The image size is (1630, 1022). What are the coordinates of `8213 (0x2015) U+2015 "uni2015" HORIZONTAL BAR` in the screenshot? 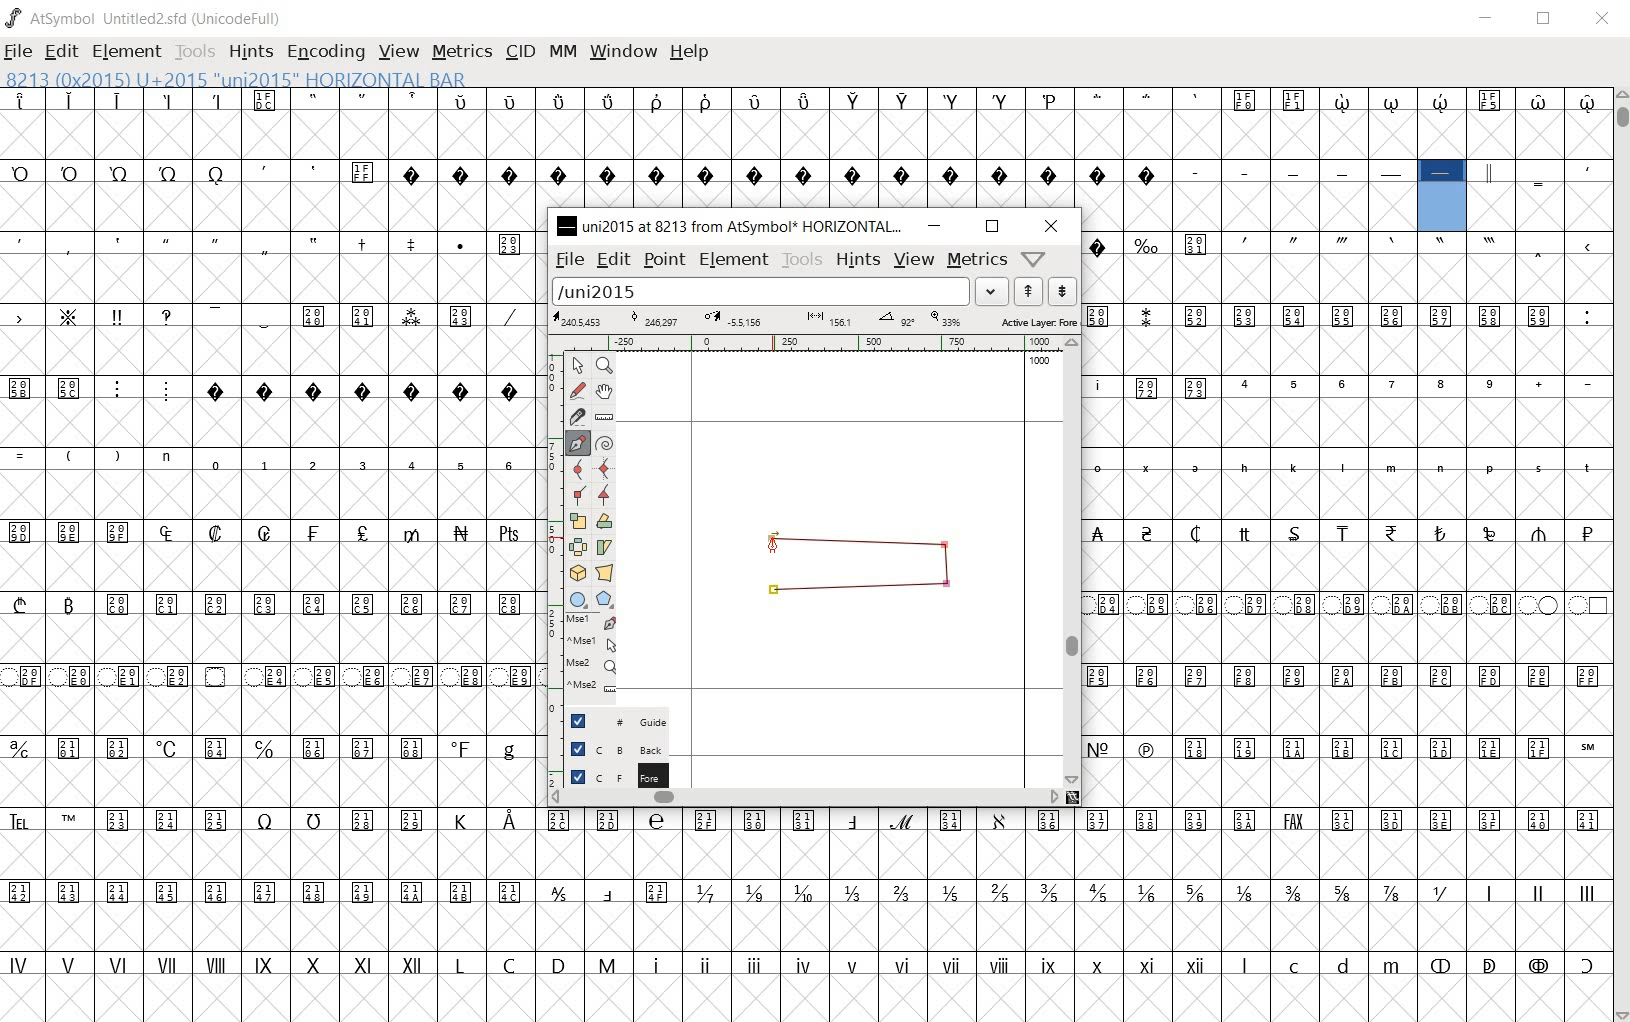 It's located at (1443, 197).